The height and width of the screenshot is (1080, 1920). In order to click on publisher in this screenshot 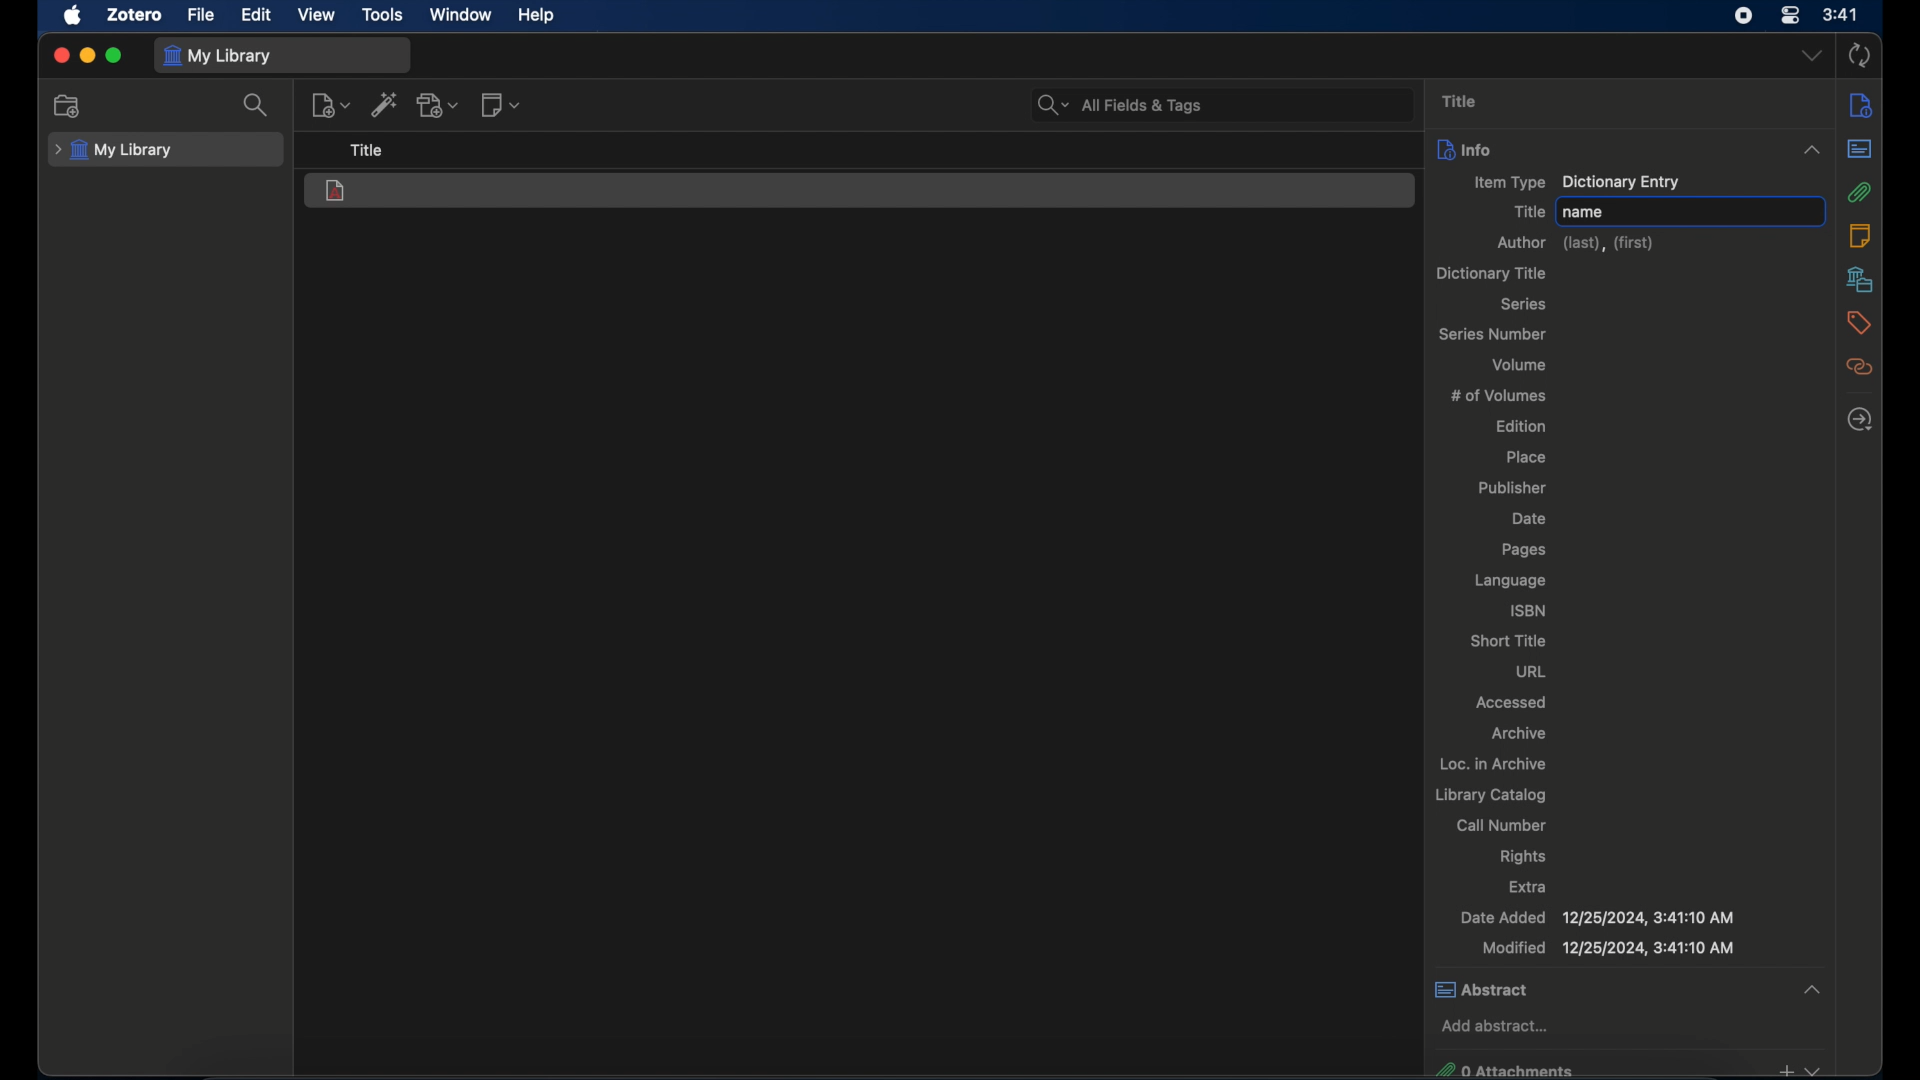, I will do `click(1512, 489)`.